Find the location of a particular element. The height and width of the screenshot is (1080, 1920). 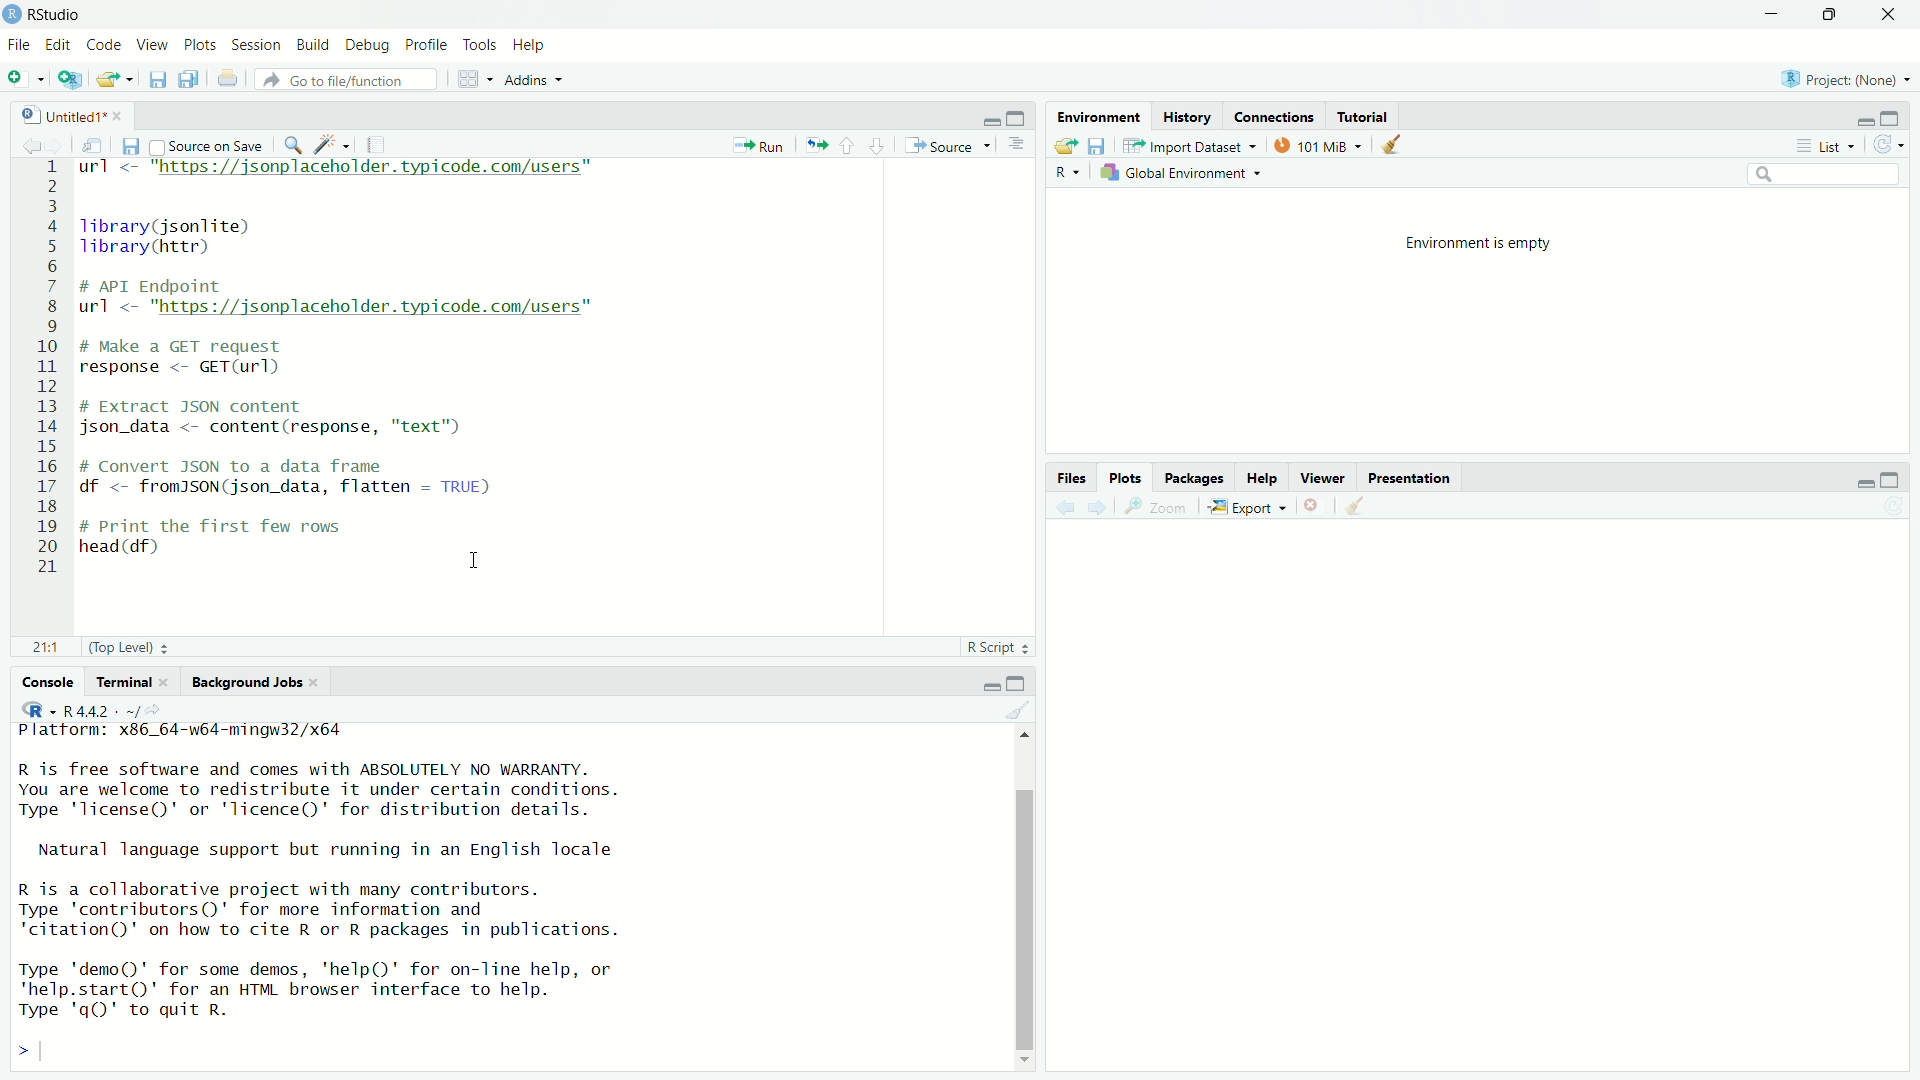

Natural language support but running in an English locale is located at coordinates (329, 851).